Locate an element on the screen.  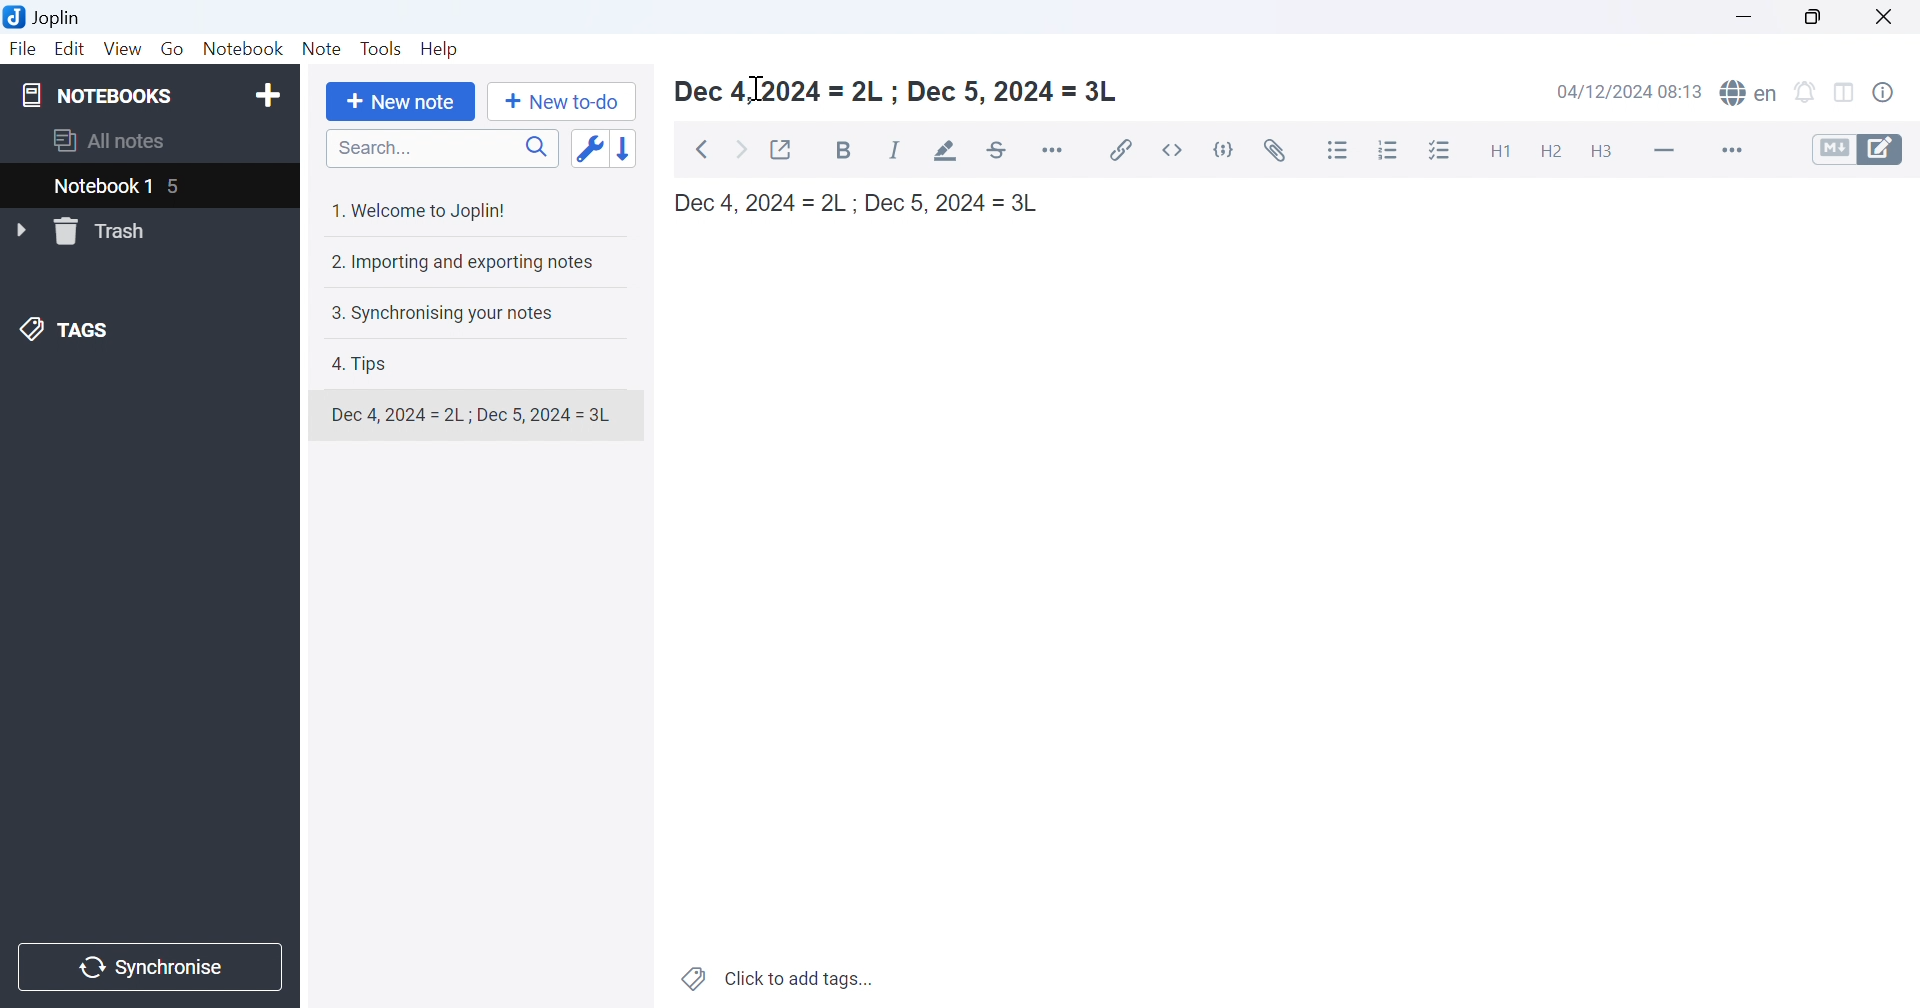
1. Welcome to Joplin! is located at coordinates (423, 207).